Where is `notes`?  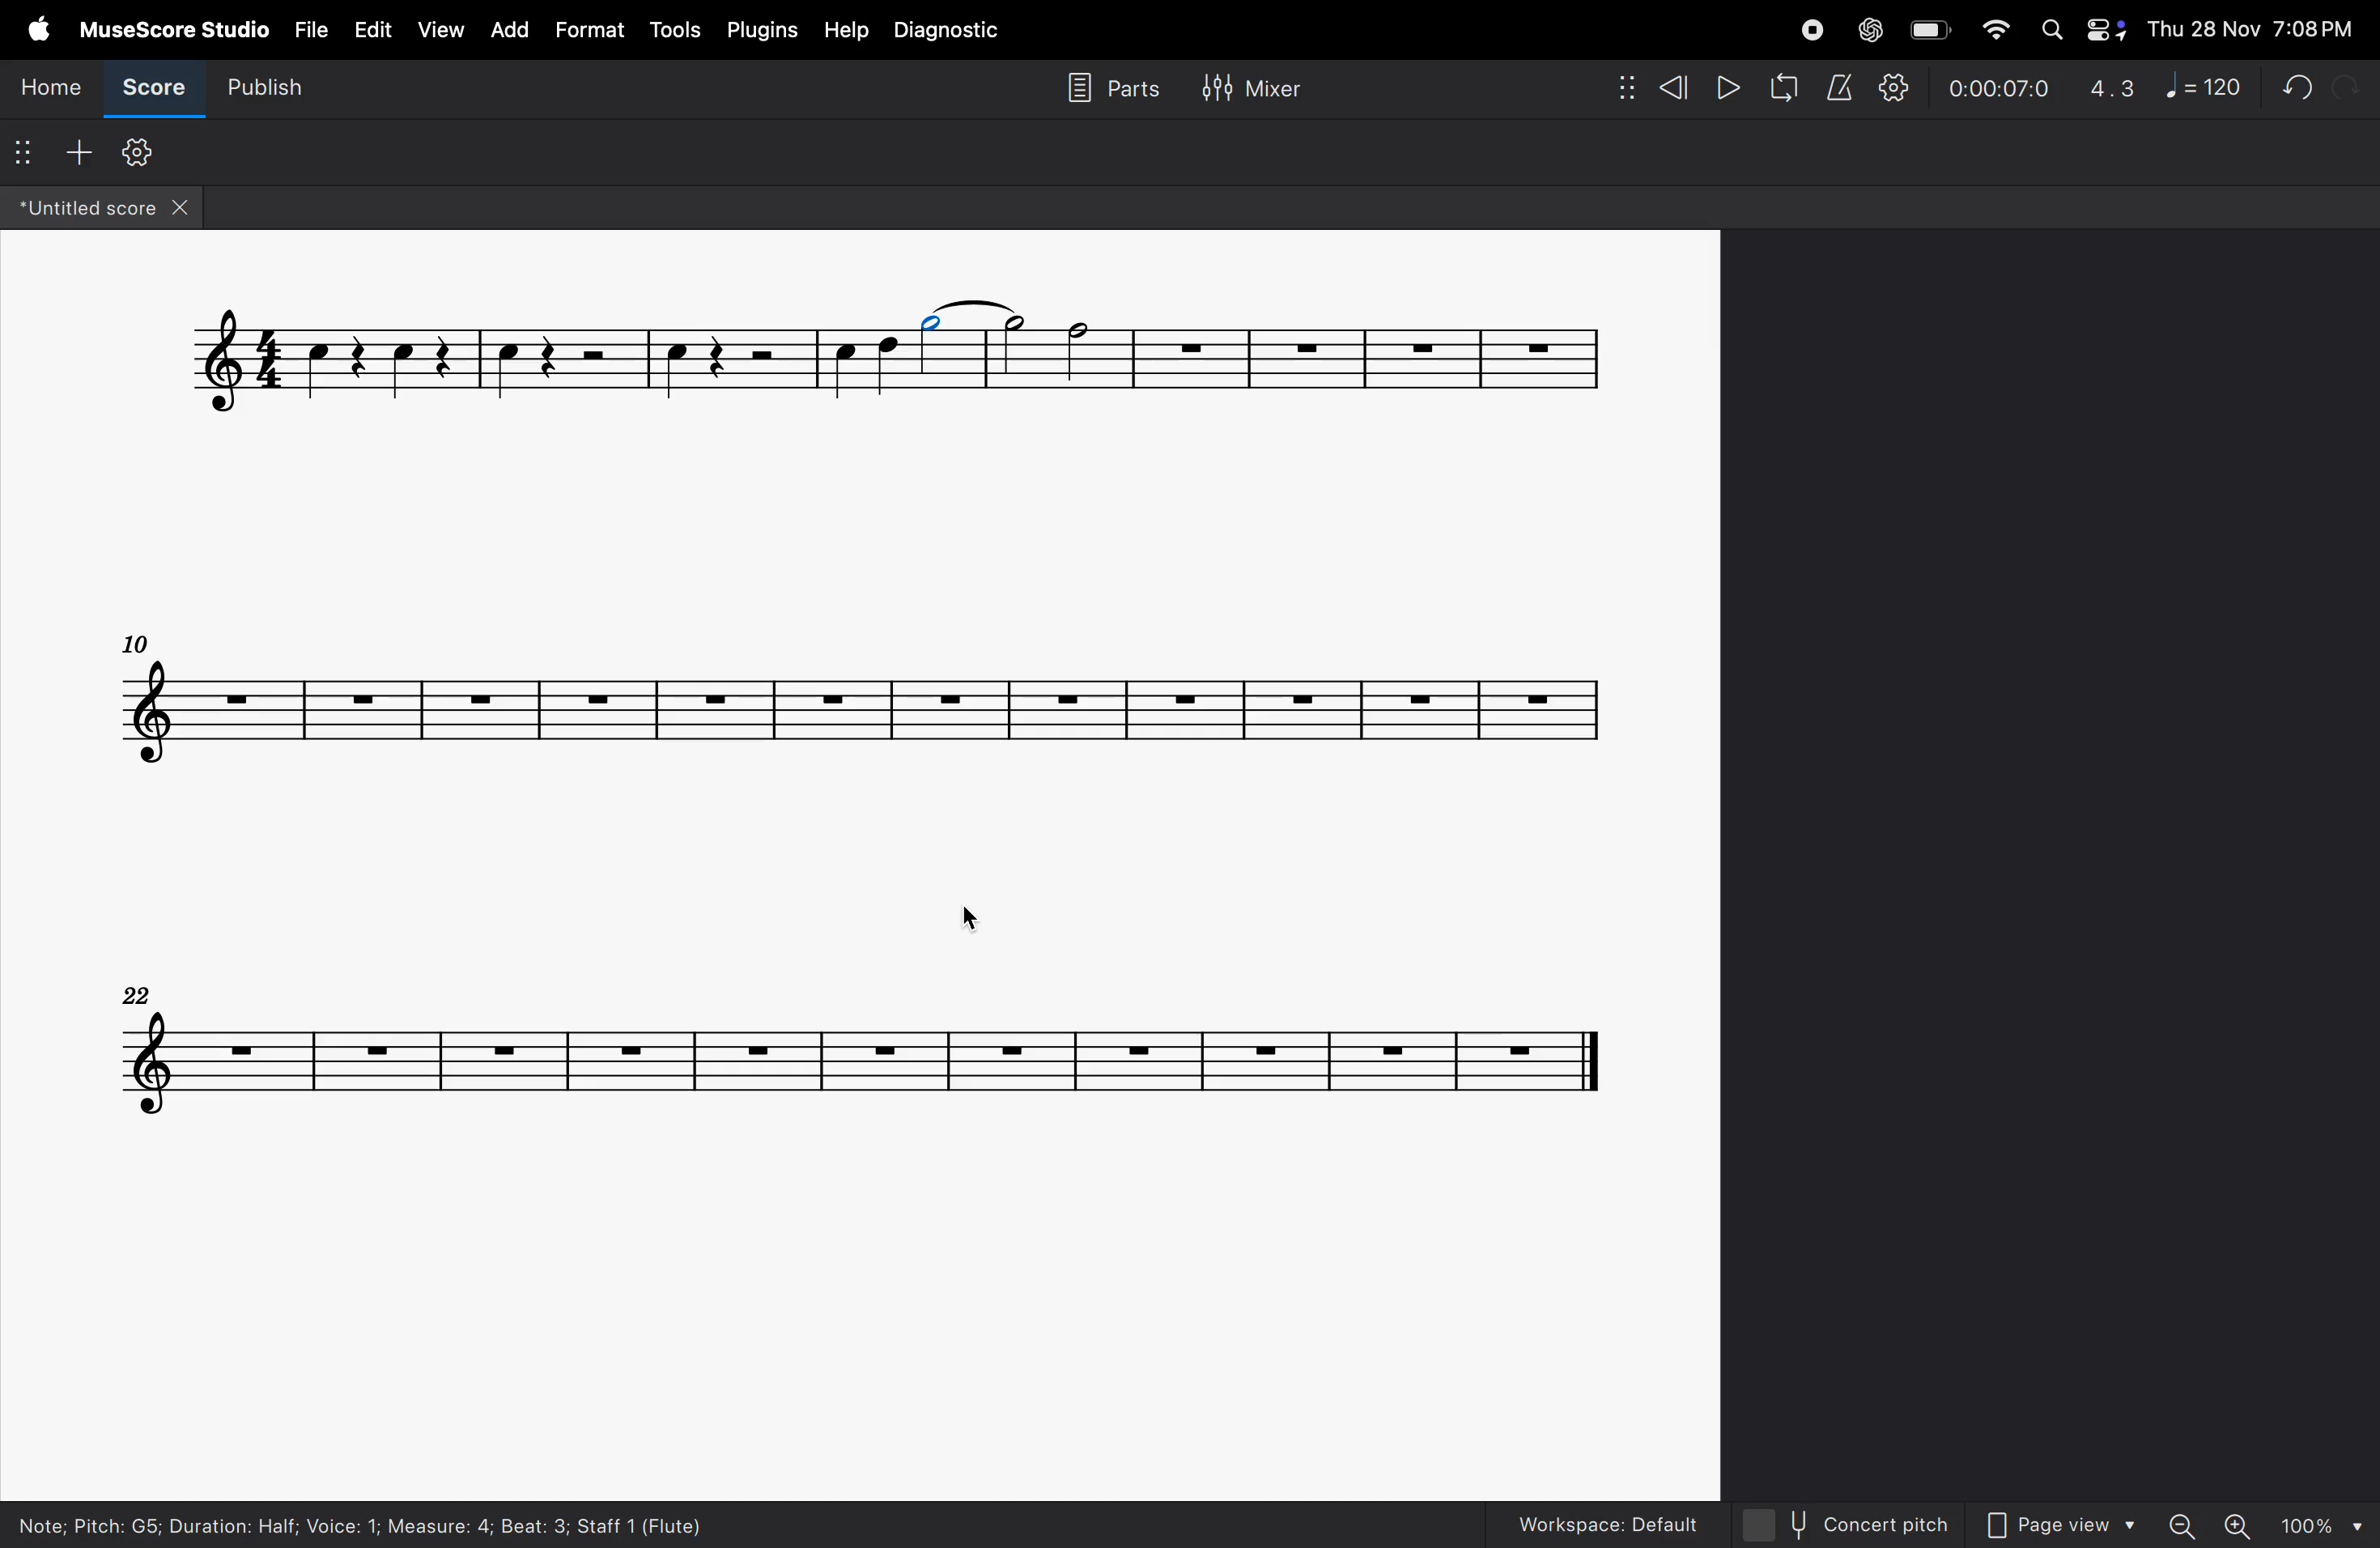
notes is located at coordinates (857, 694).